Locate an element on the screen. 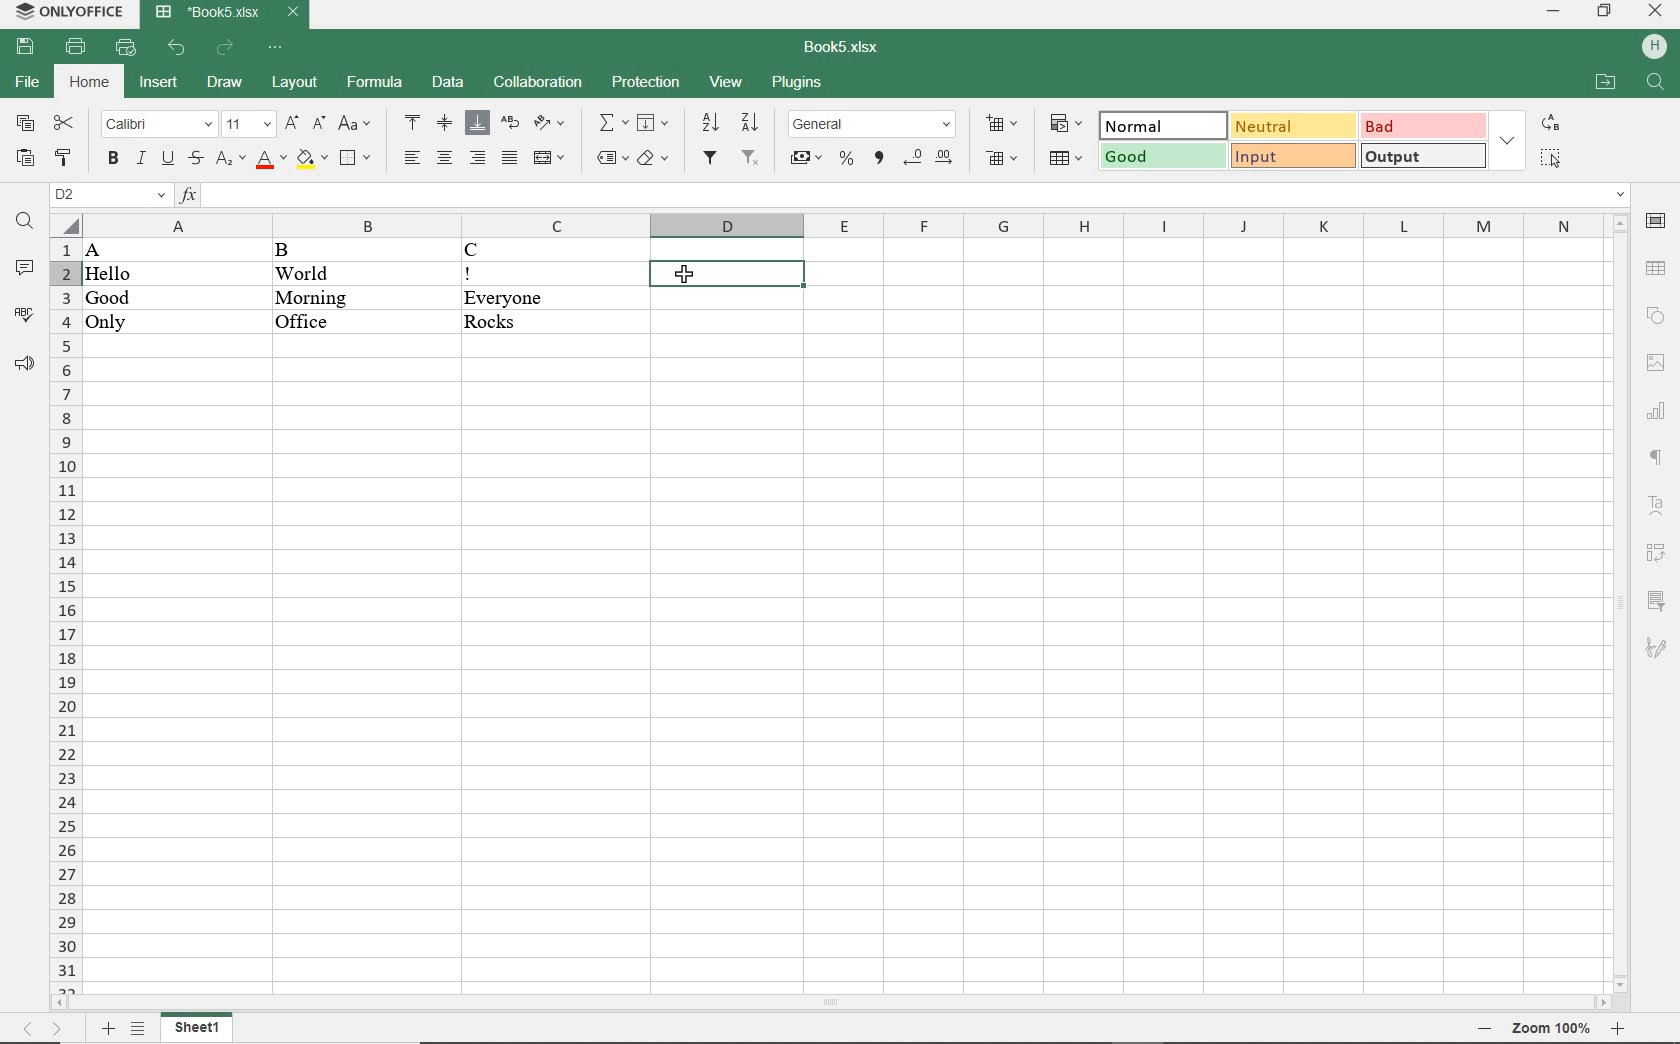 Image resolution: width=1680 pixels, height=1044 pixels. GOOD is located at coordinates (1159, 155).